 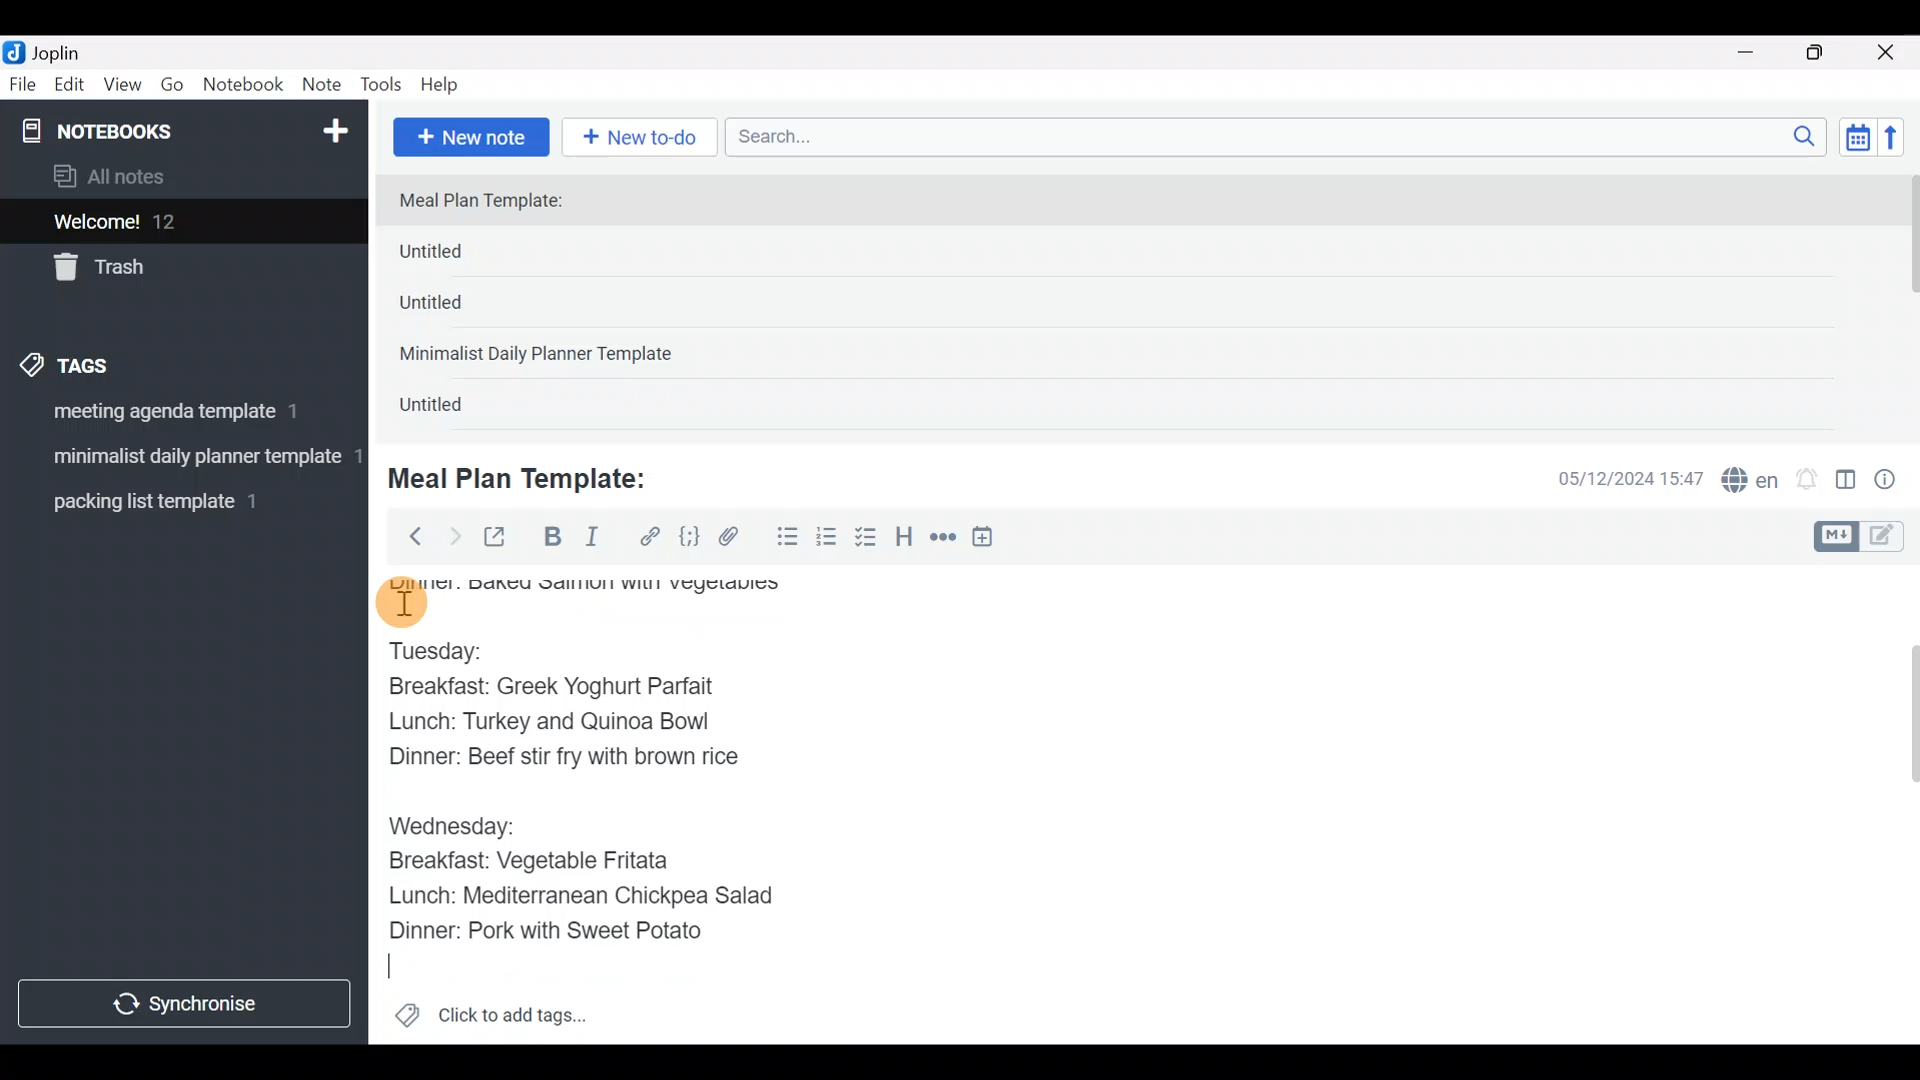 What do you see at coordinates (493, 202) in the screenshot?
I see `Meal Plan Template:` at bounding box center [493, 202].